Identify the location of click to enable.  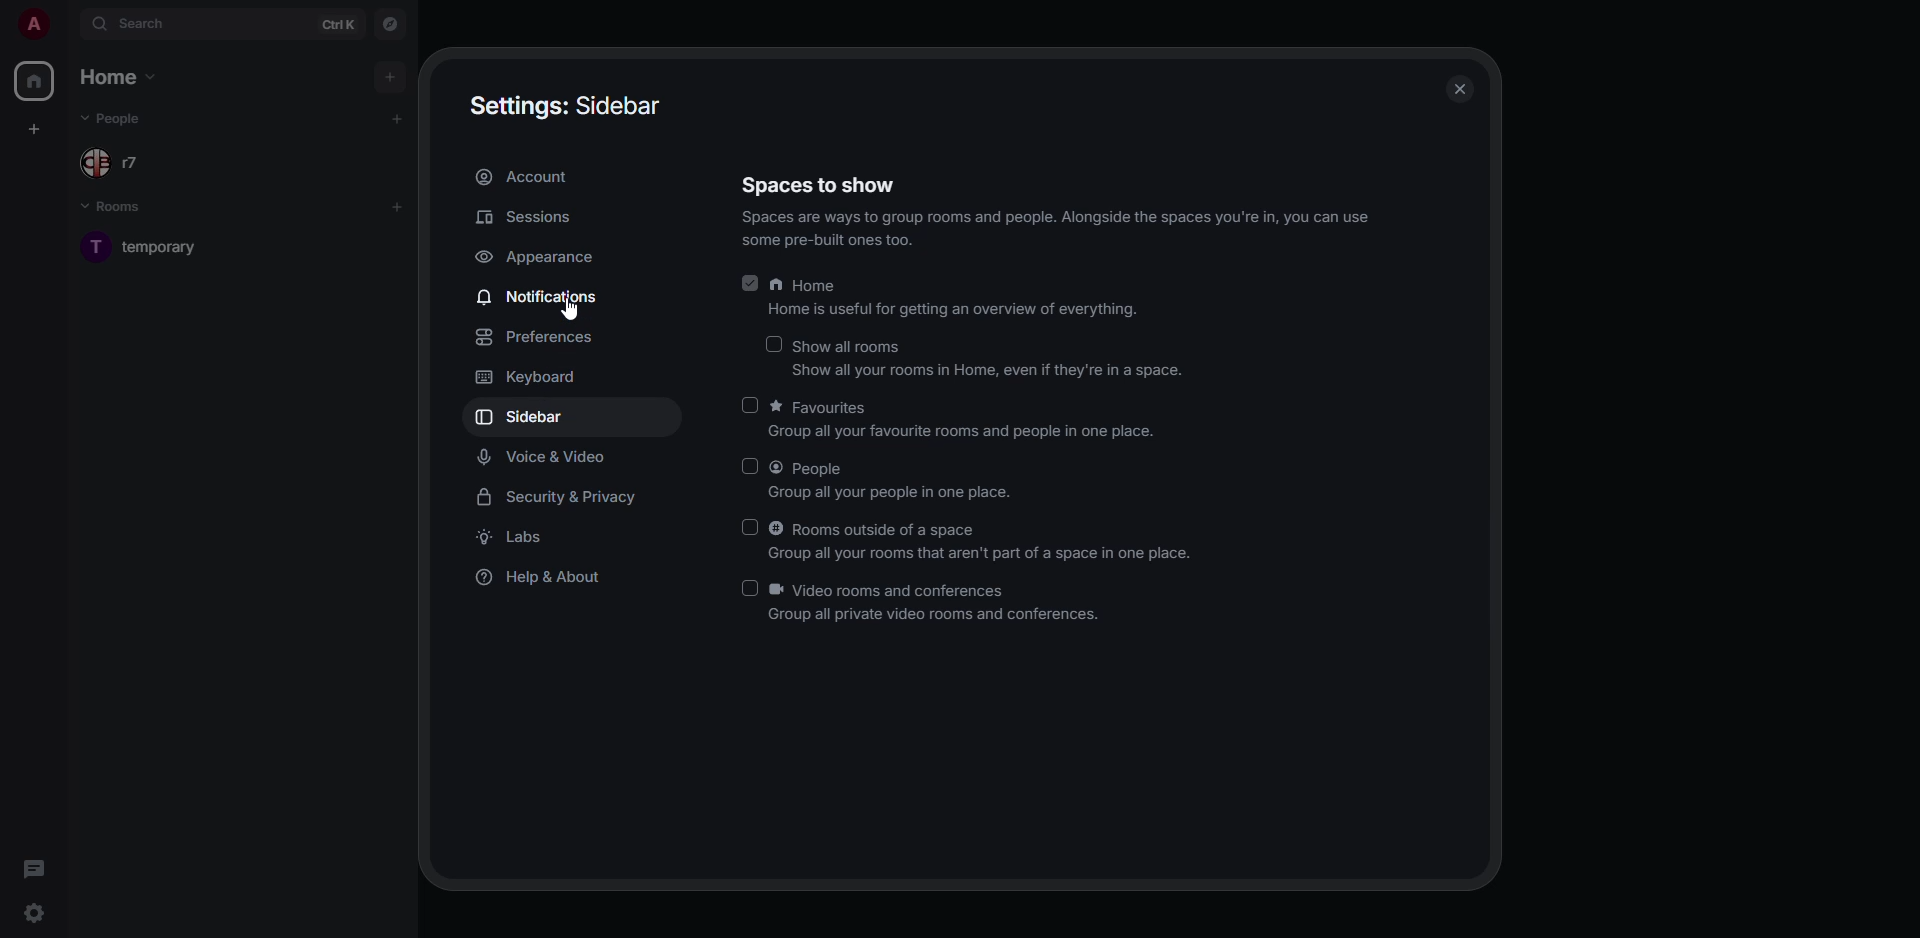
(748, 405).